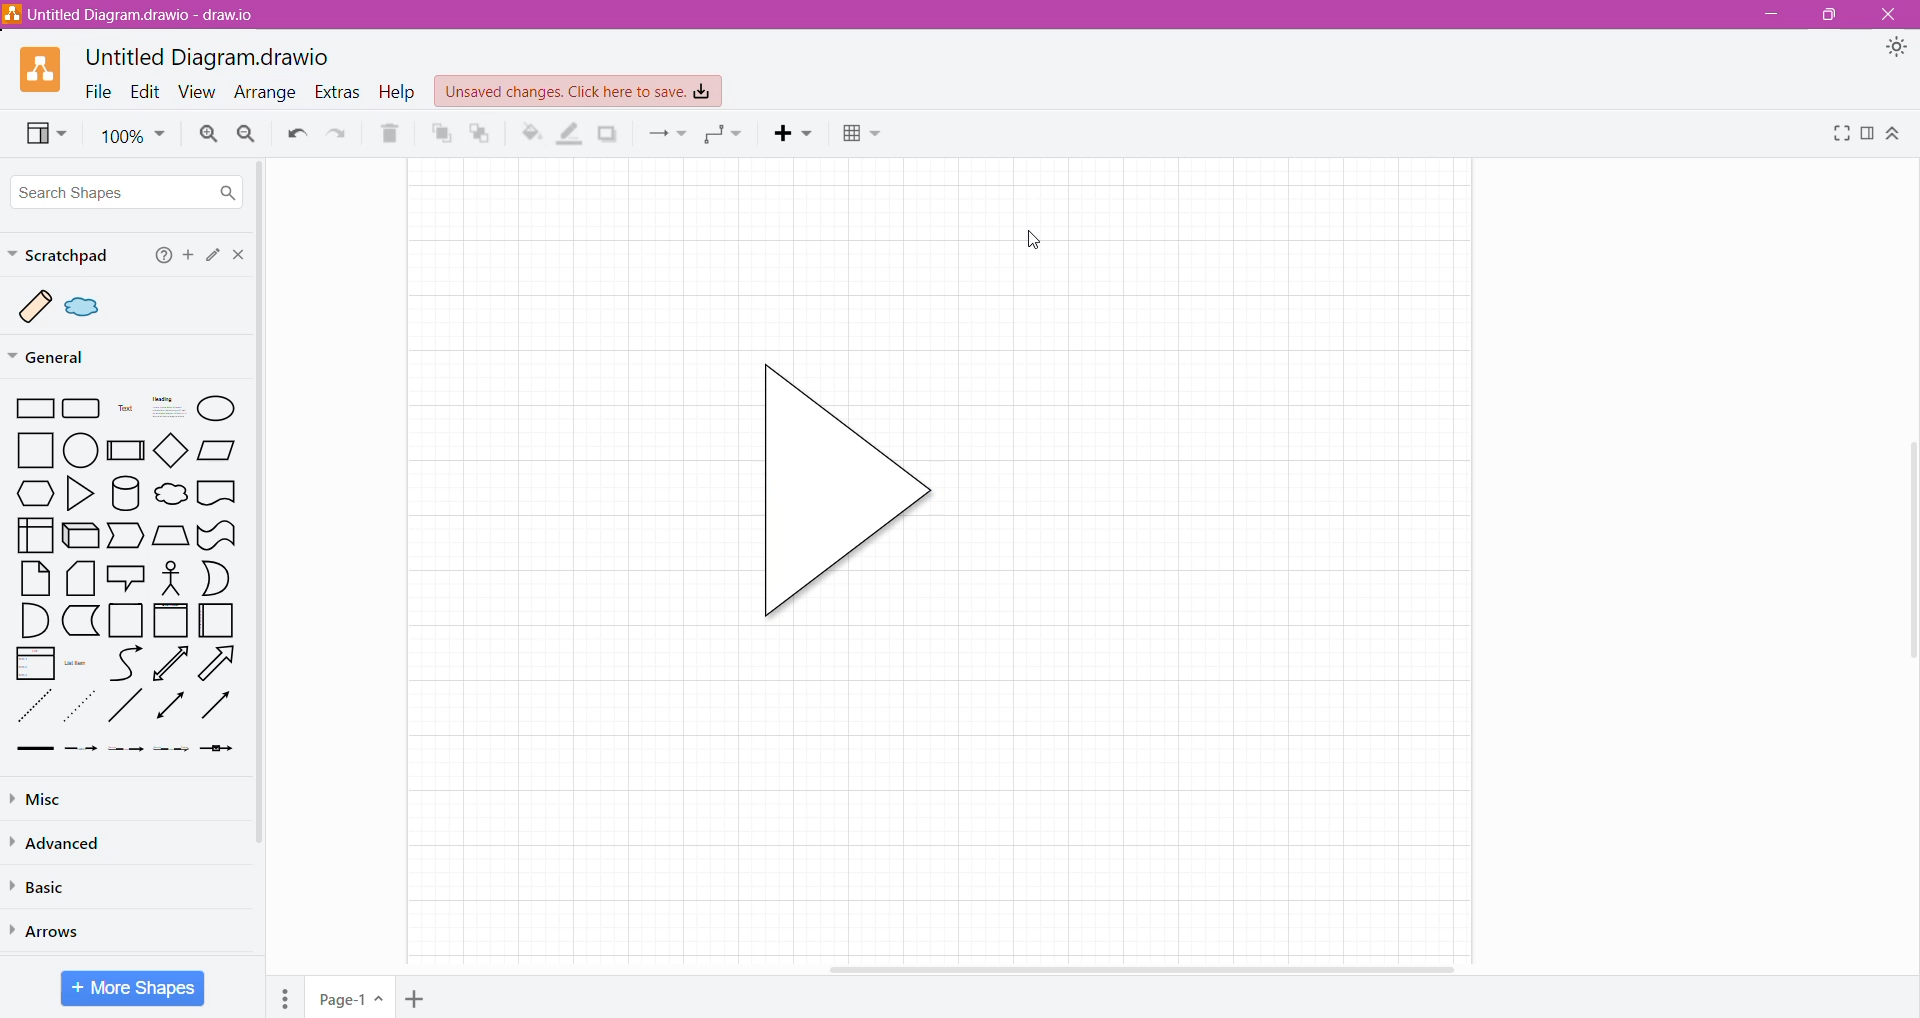  I want to click on Pages, so click(284, 997).